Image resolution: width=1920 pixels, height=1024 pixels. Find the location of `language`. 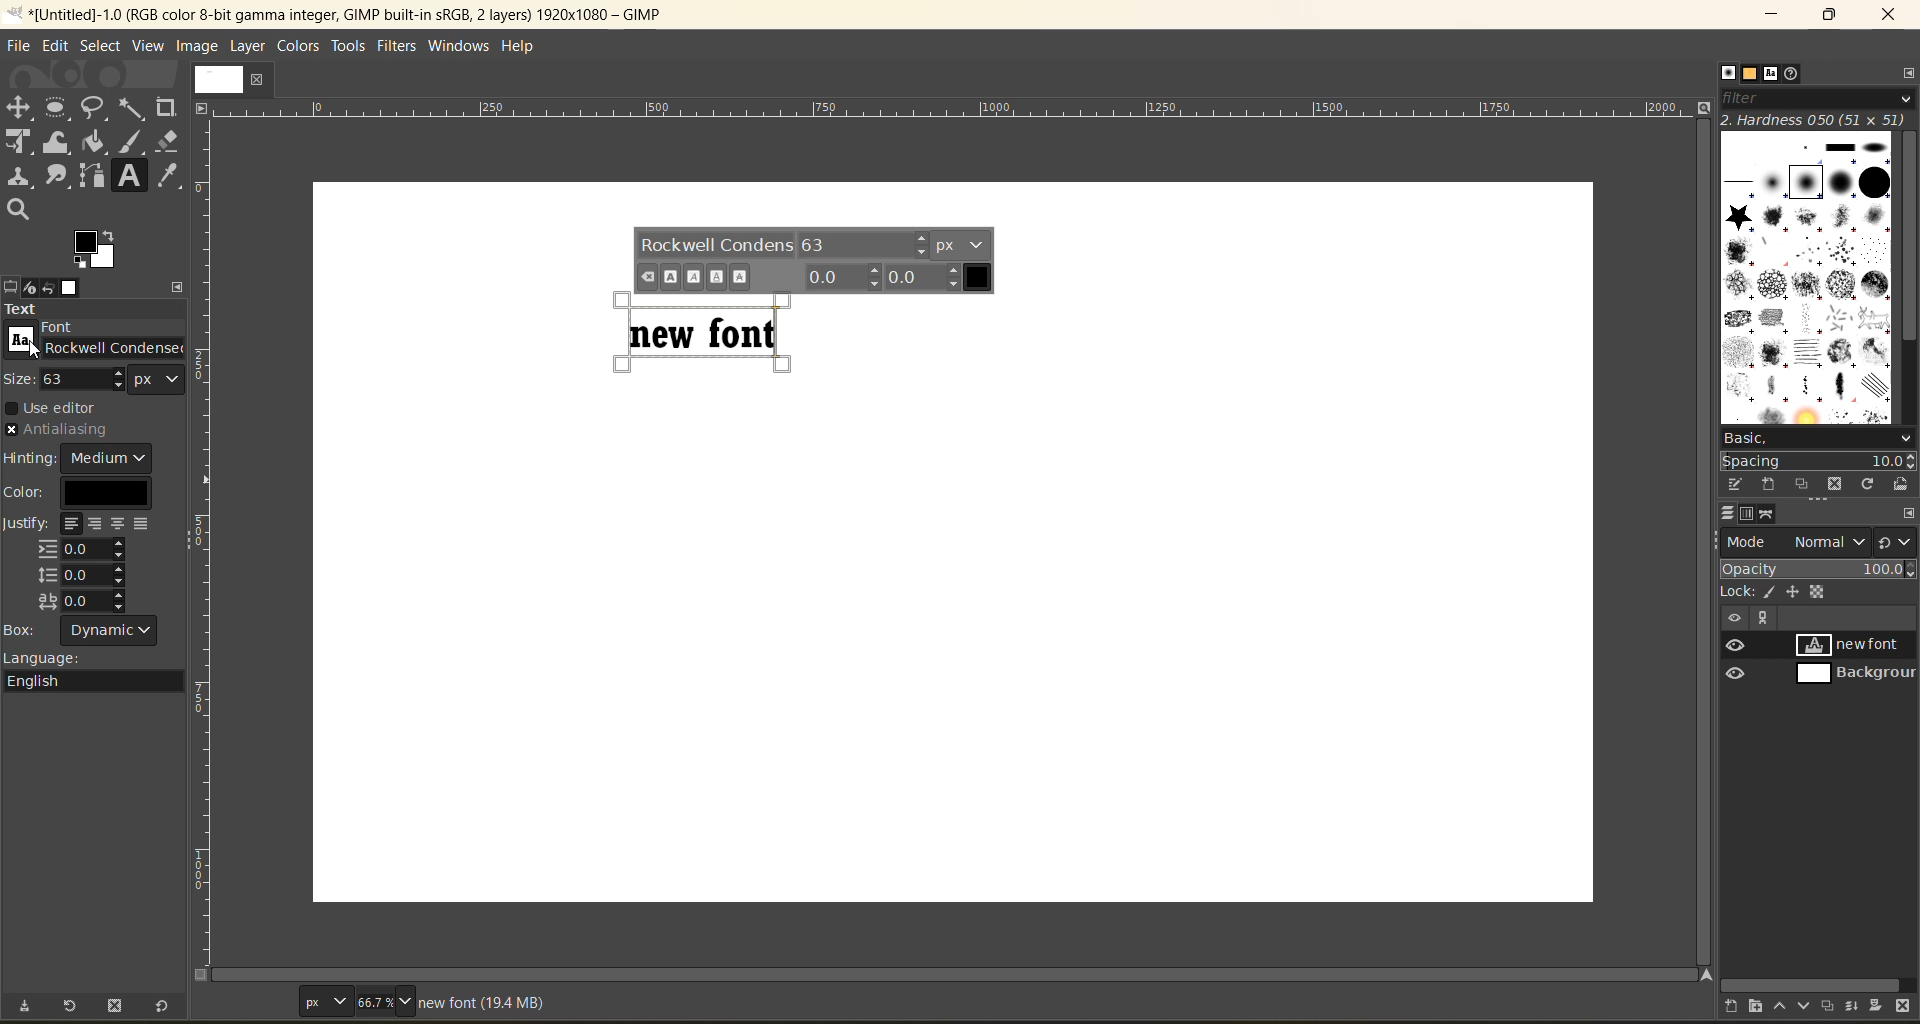

language is located at coordinates (99, 672).